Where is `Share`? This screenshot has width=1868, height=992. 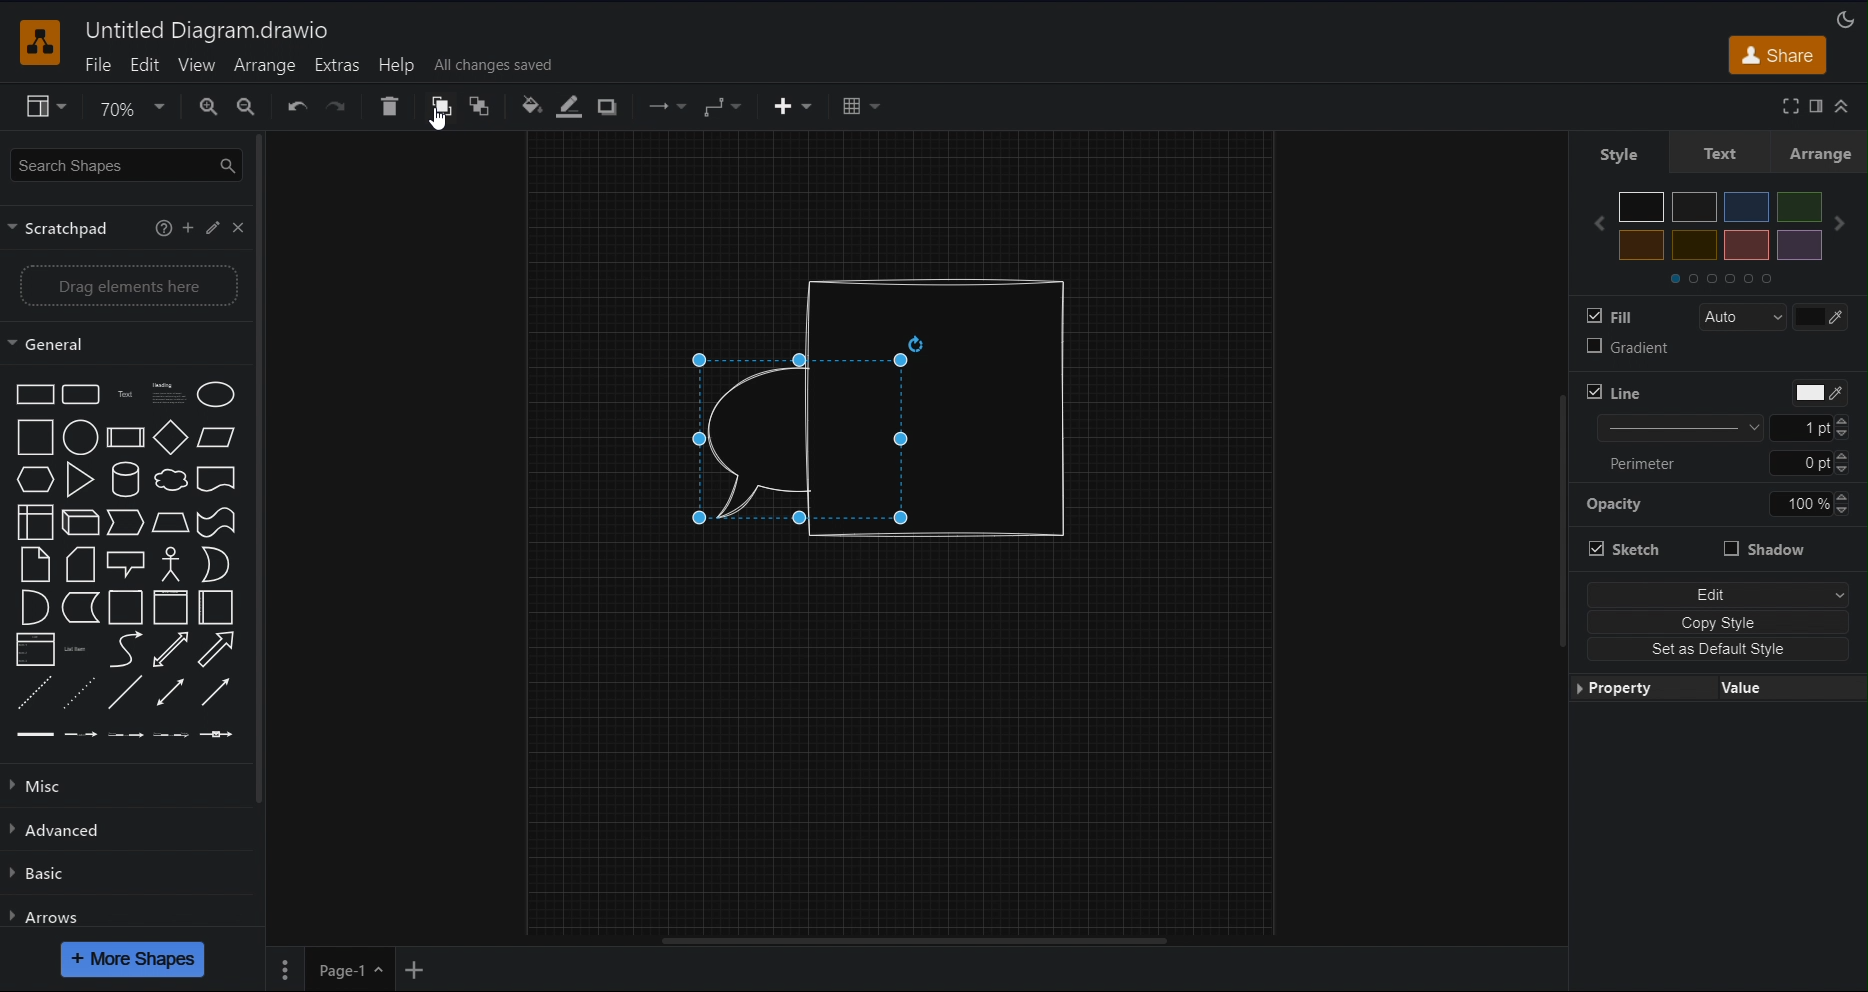
Share is located at coordinates (1777, 55).